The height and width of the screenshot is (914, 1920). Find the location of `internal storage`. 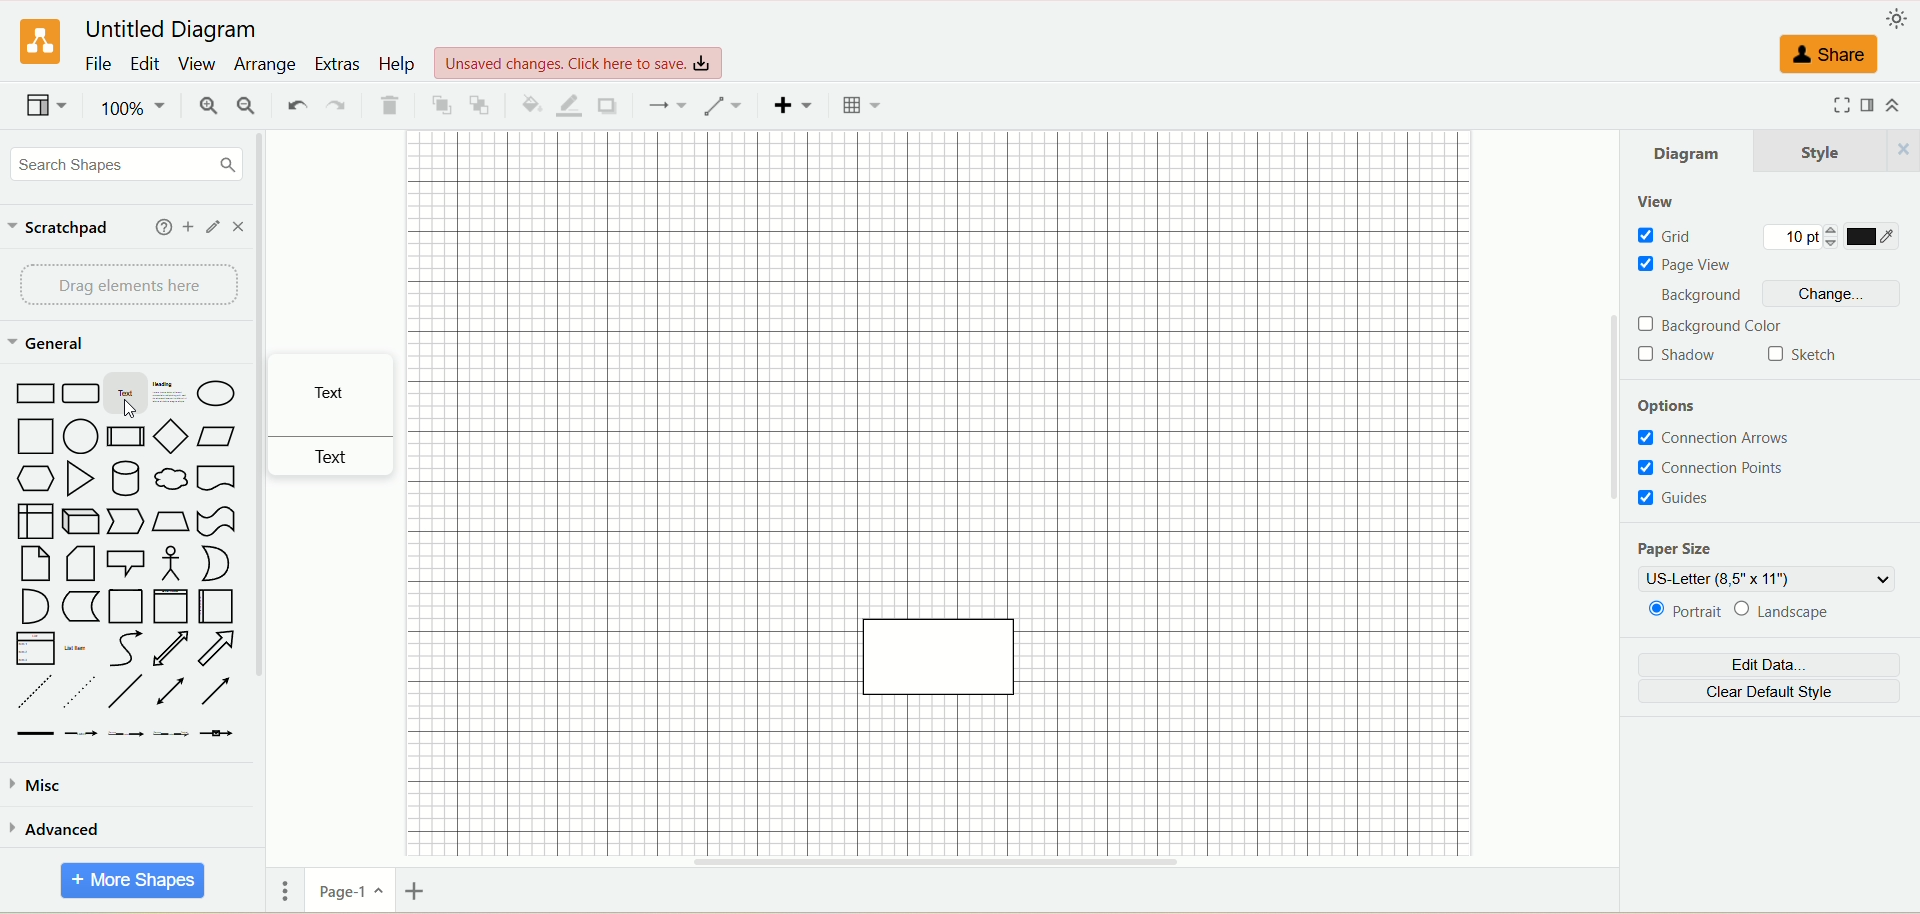

internal storage is located at coordinates (34, 520).